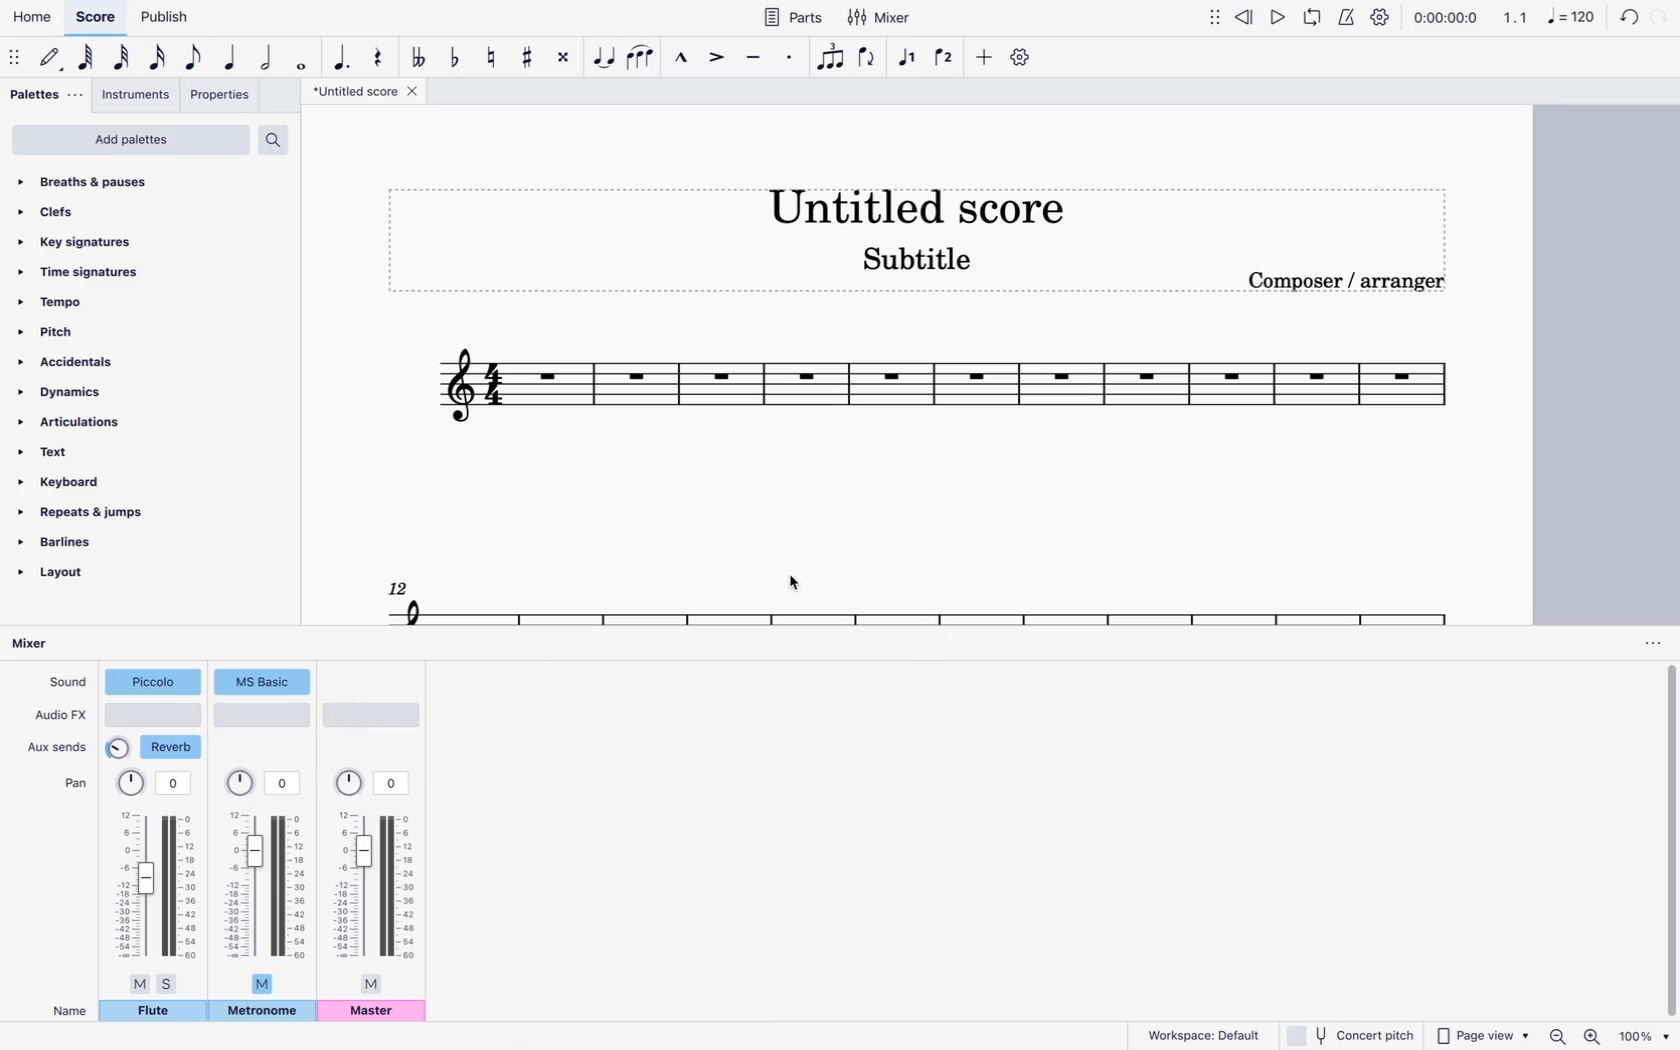 This screenshot has height=1050, width=1680. Describe the element at coordinates (832, 62) in the screenshot. I see `tuplet` at that location.